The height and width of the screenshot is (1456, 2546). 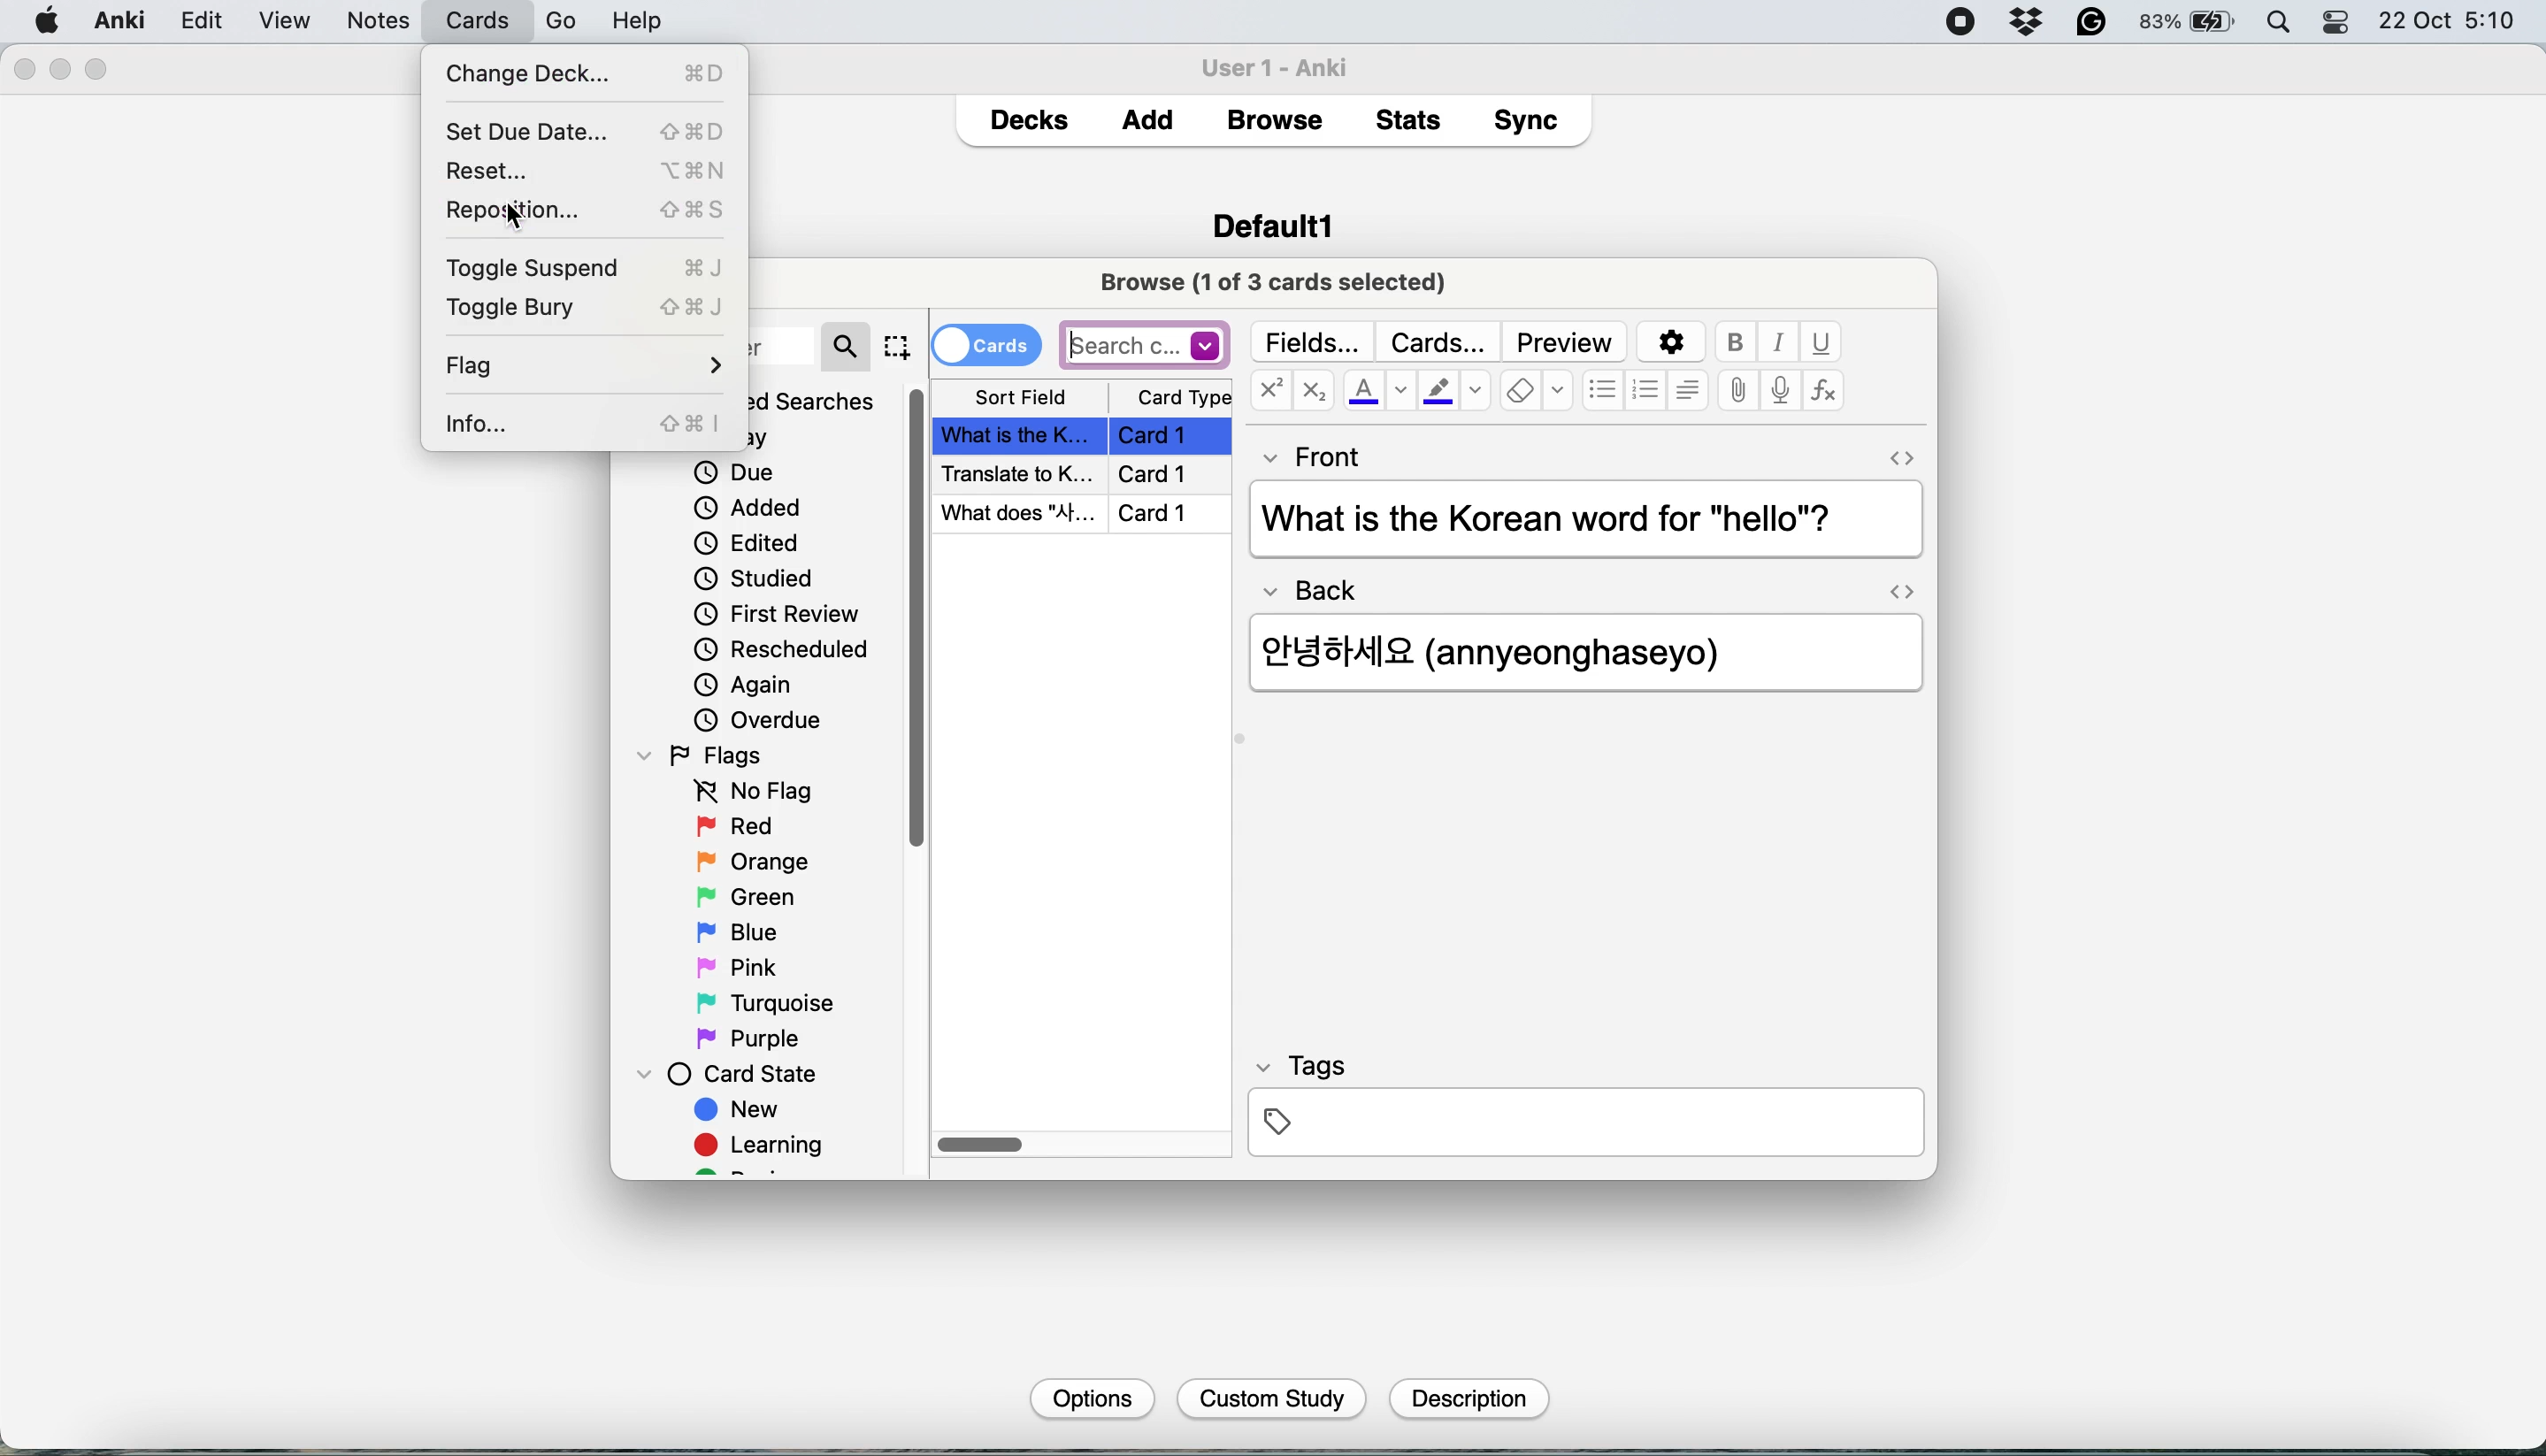 I want to click on preview, so click(x=1565, y=343).